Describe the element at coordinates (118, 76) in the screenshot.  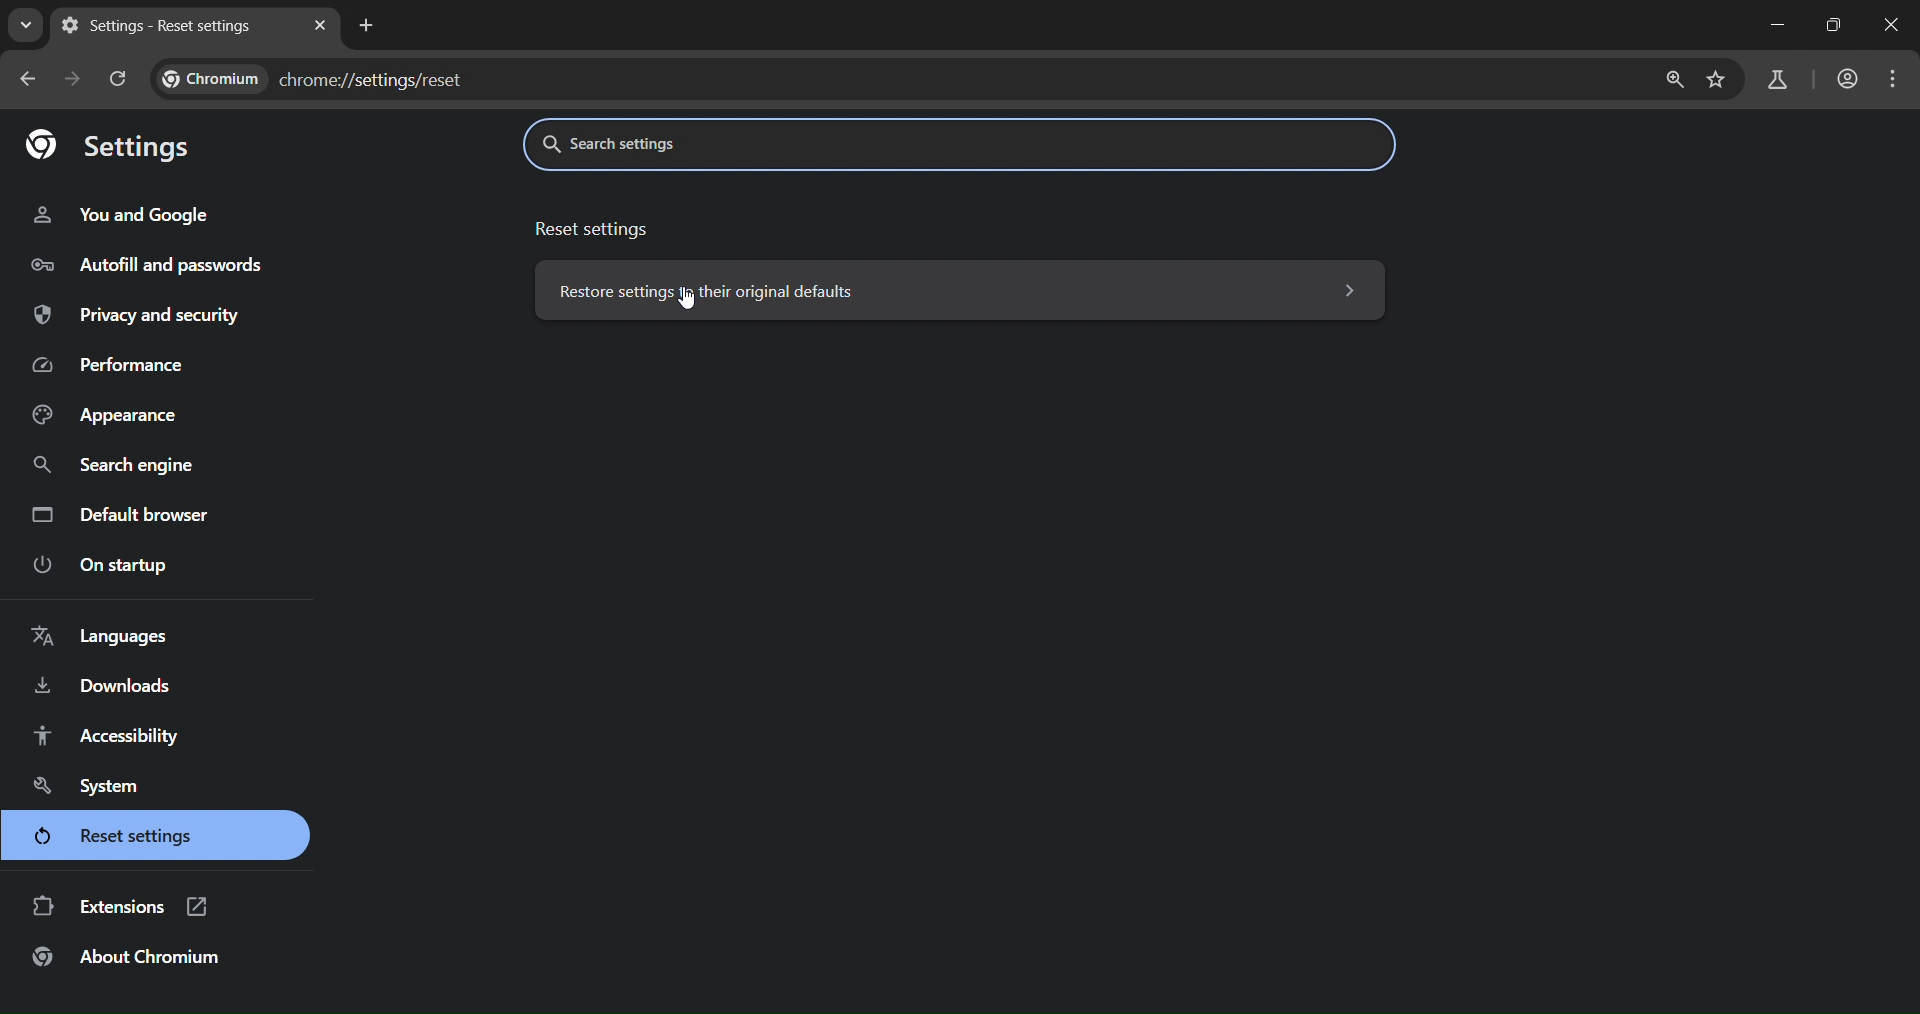
I see `reload page` at that location.